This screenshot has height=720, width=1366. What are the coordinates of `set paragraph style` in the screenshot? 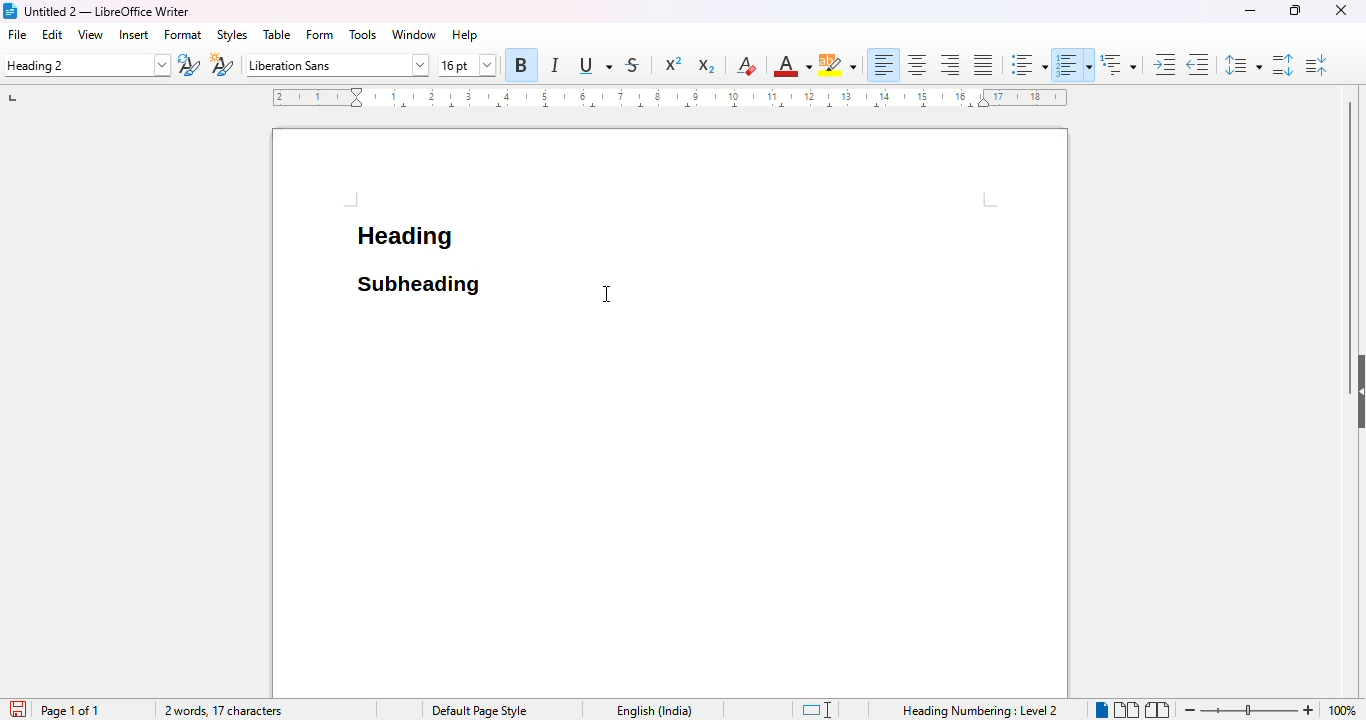 It's located at (86, 65).